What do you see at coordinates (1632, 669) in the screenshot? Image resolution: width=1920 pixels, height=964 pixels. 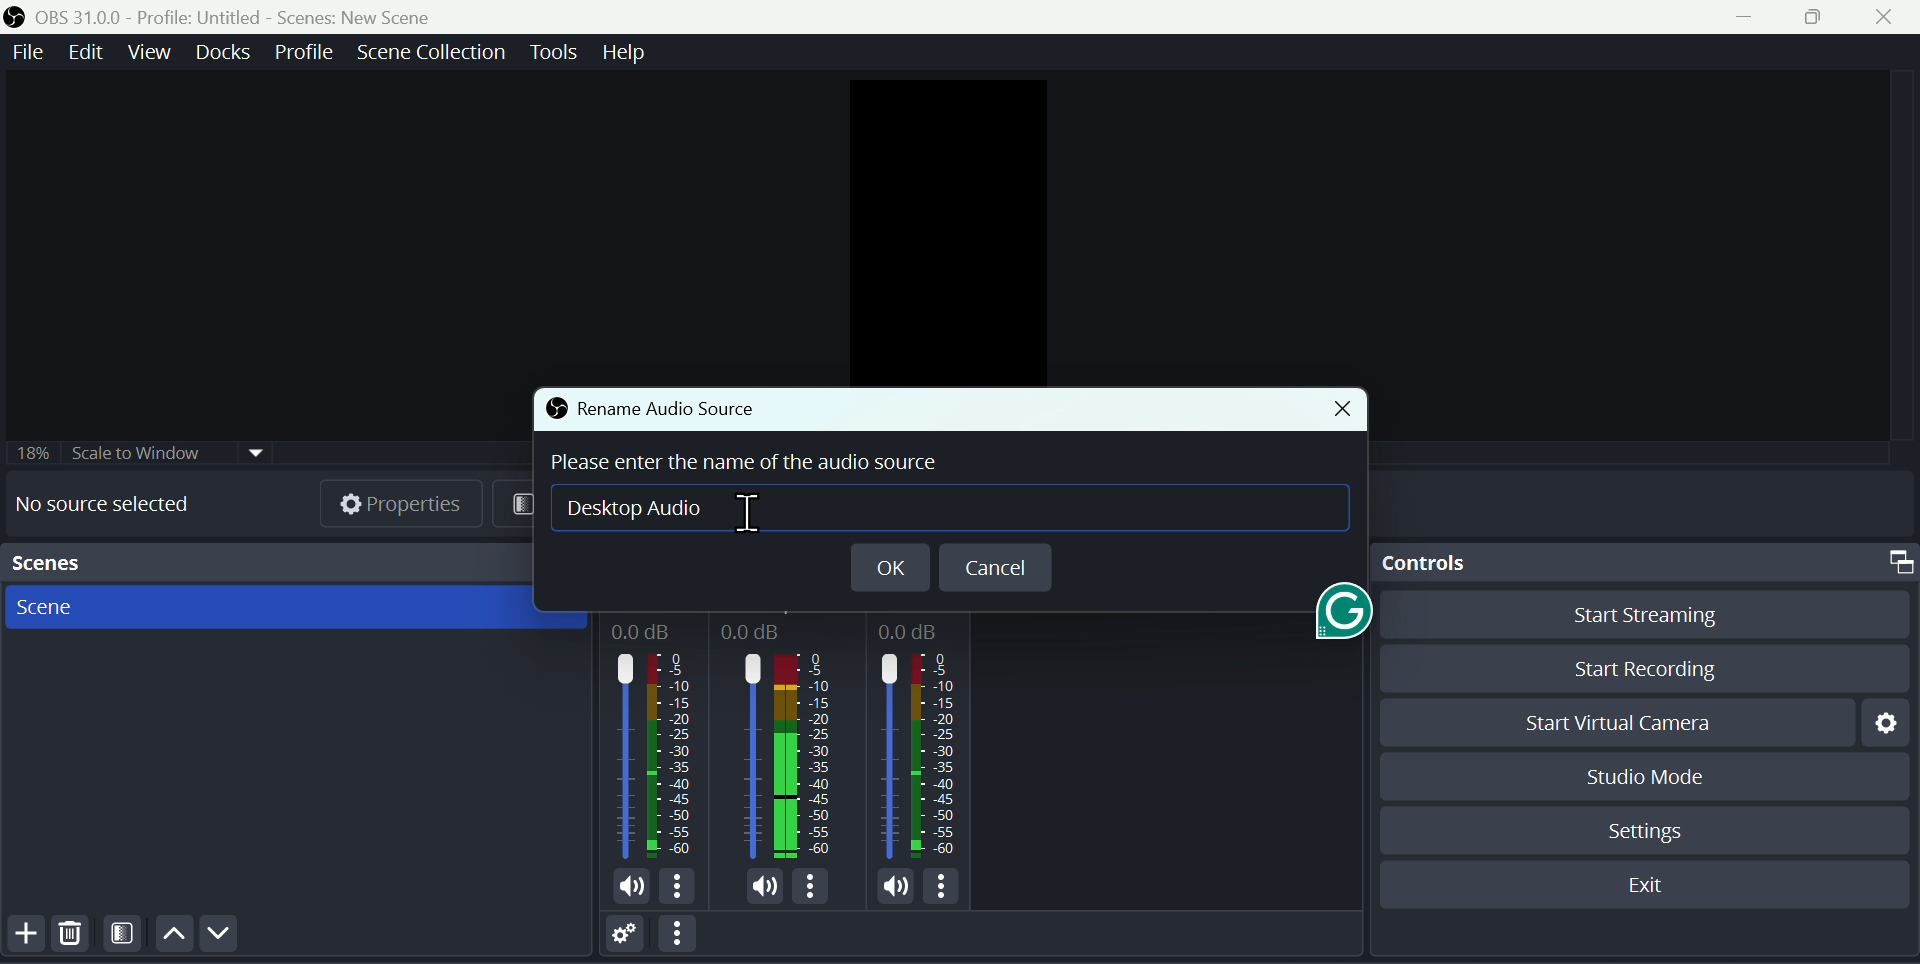 I see `Start recording` at bounding box center [1632, 669].